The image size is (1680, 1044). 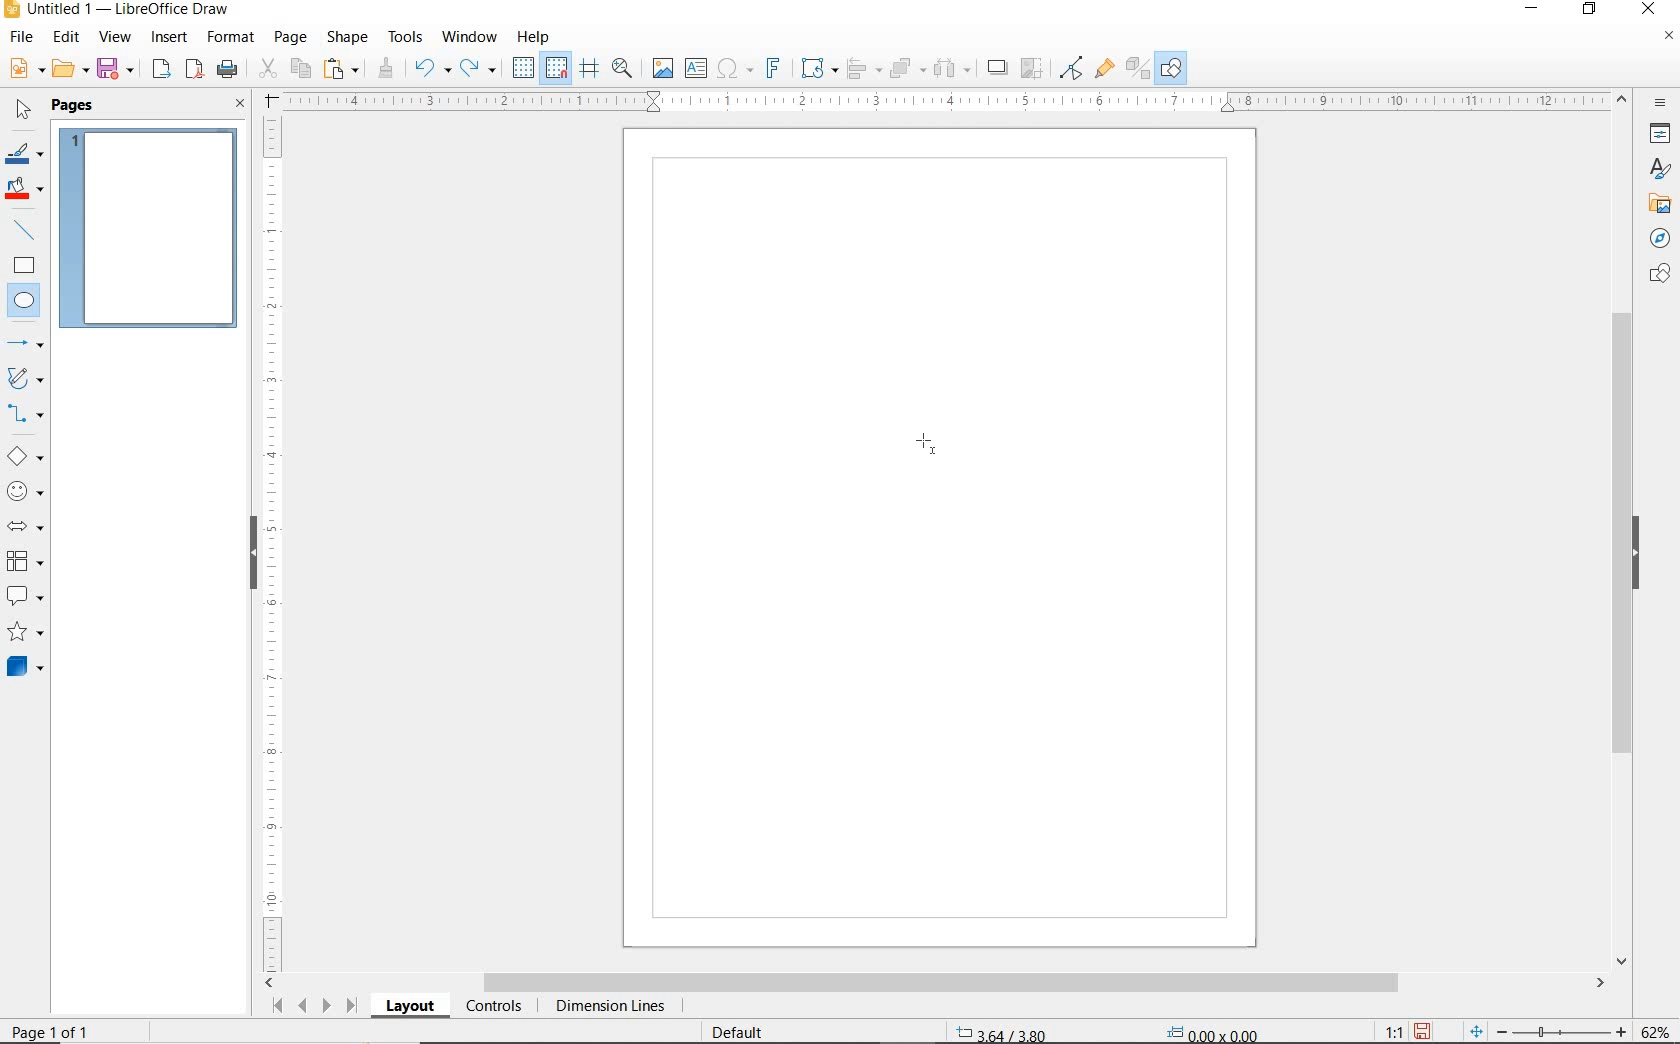 I want to click on PAGE 1, so click(x=149, y=234).